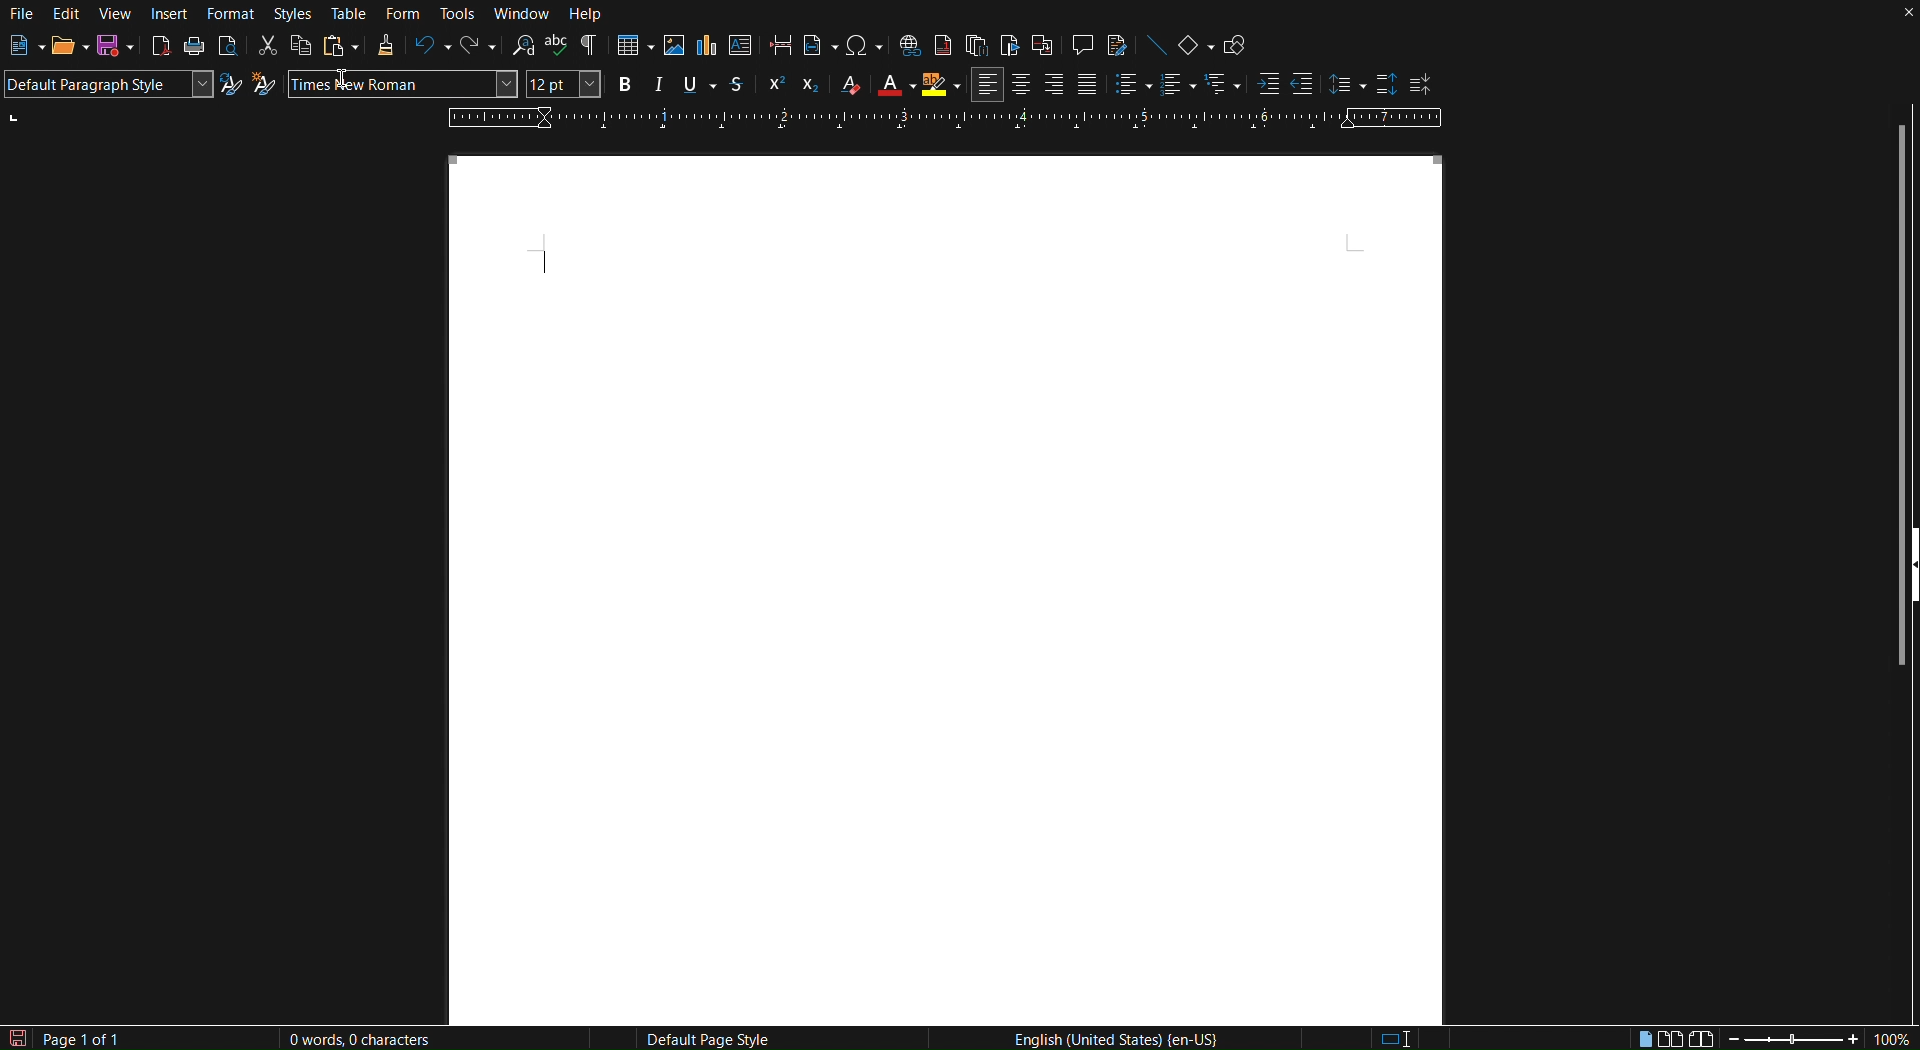 The width and height of the screenshot is (1920, 1050). What do you see at coordinates (1896, 1037) in the screenshot?
I see `Zoom factor` at bounding box center [1896, 1037].